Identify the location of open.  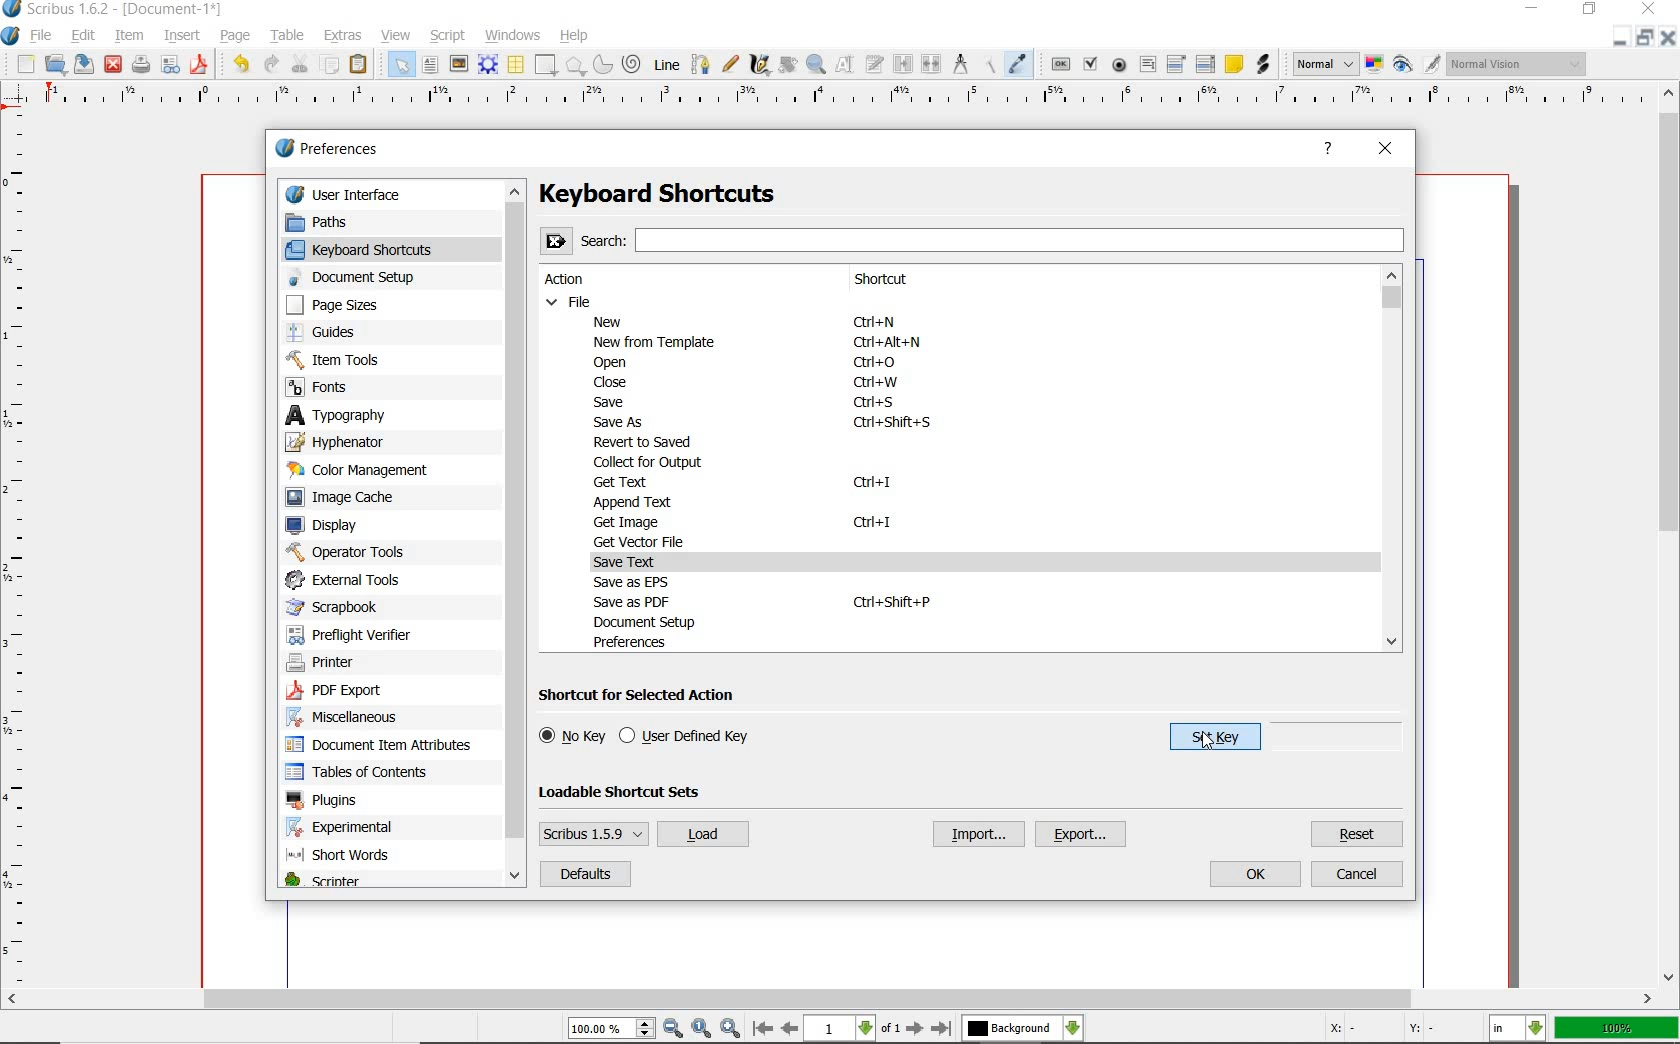
(617, 363).